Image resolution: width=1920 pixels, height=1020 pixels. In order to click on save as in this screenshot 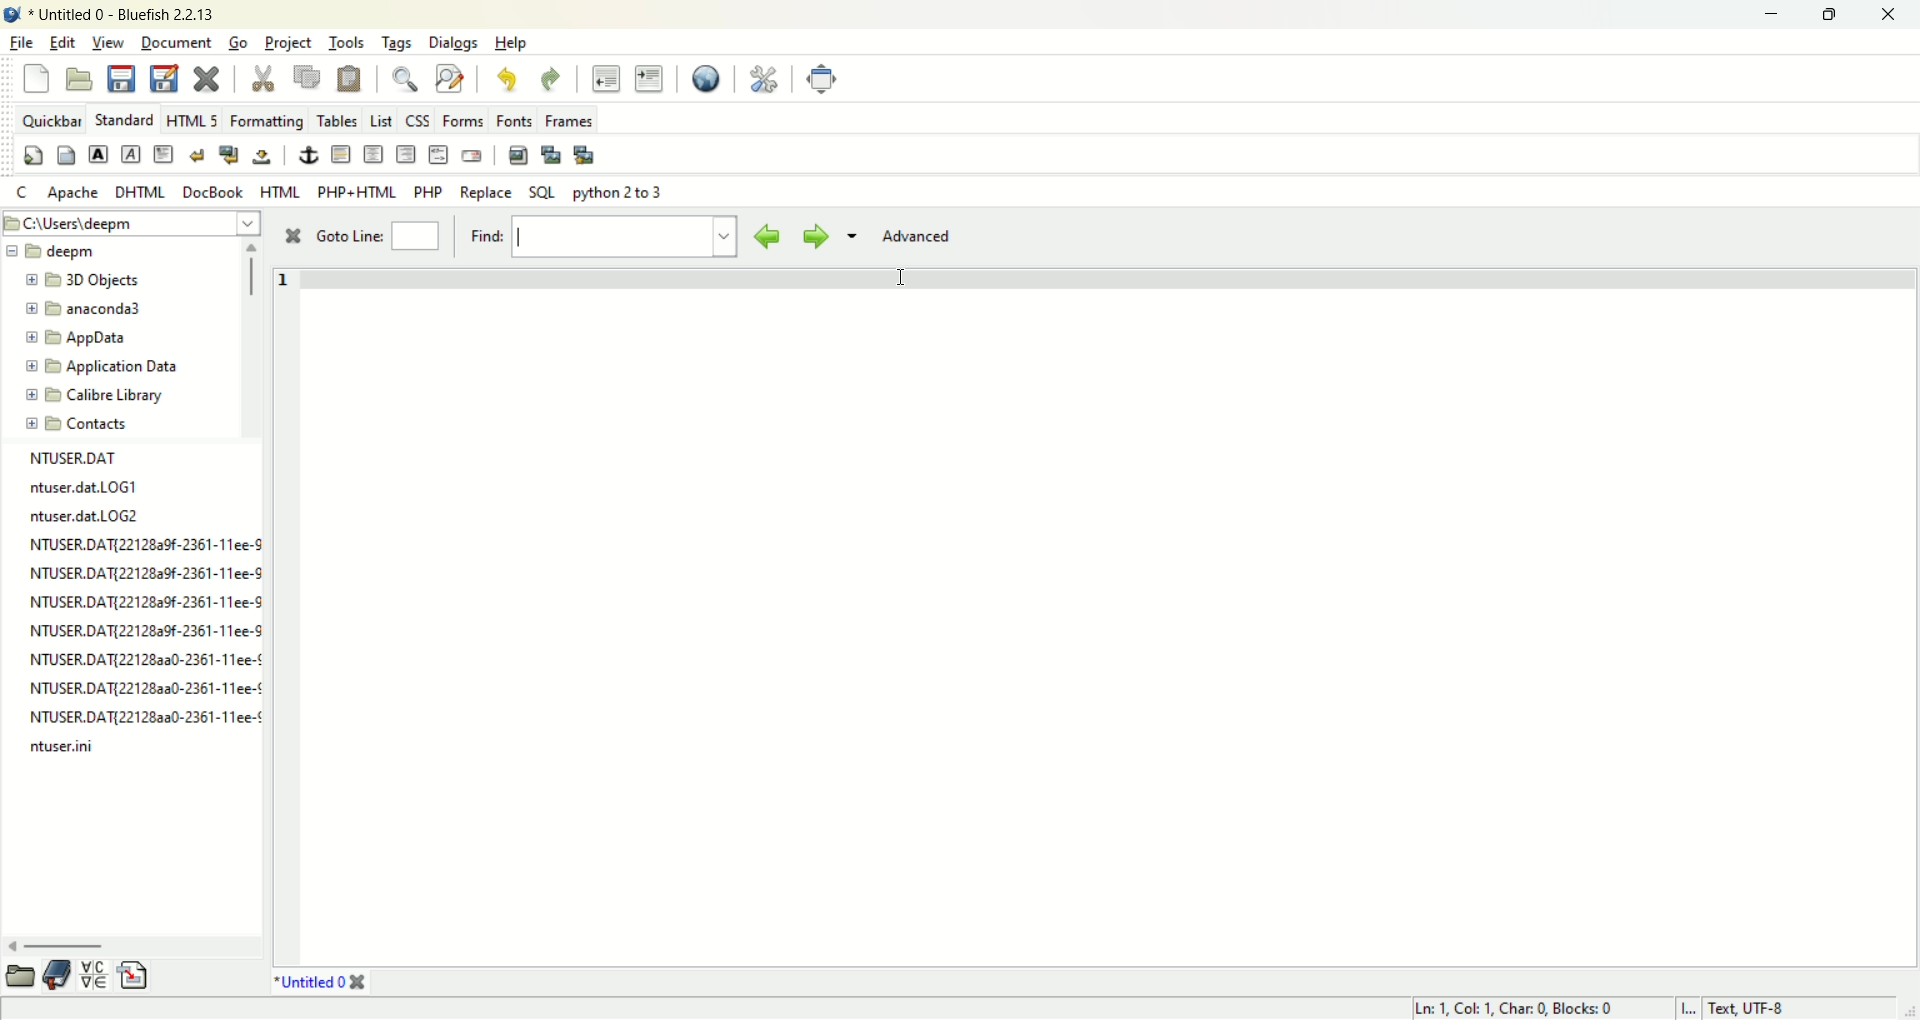, I will do `click(163, 79)`.